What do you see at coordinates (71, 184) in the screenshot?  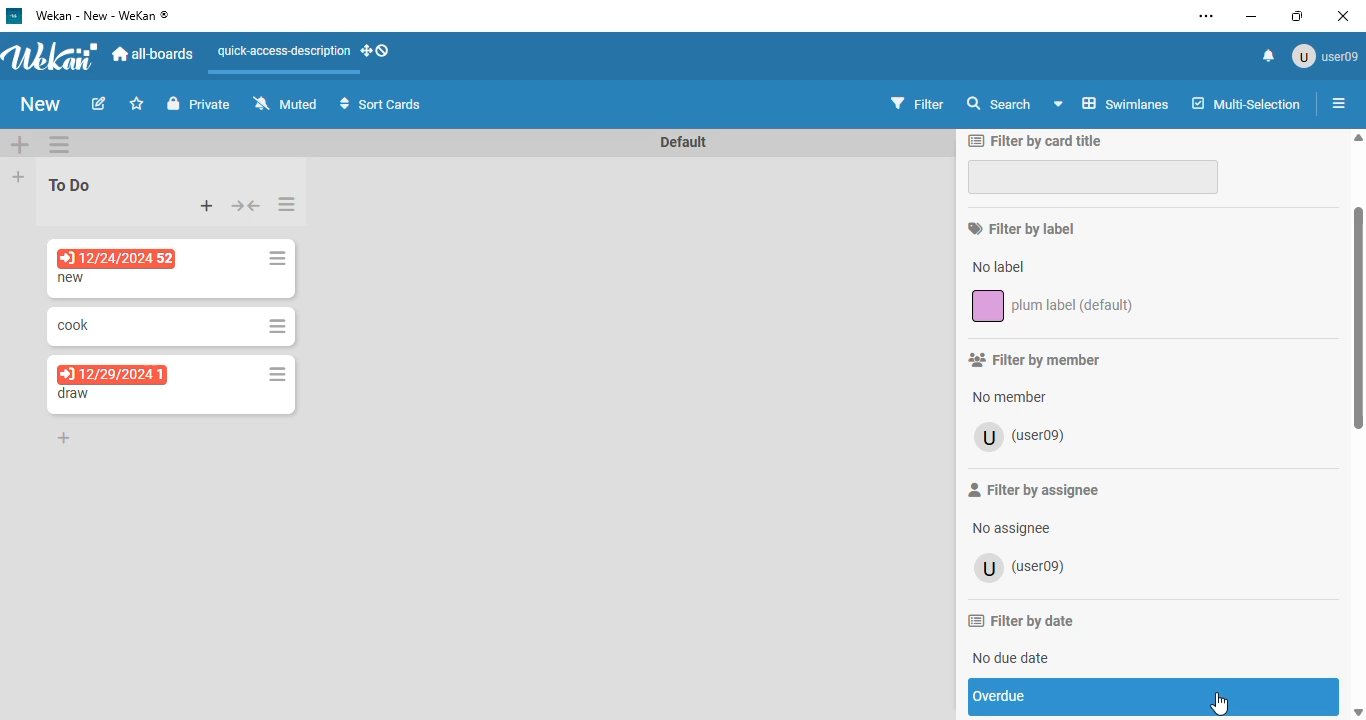 I see `To Do` at bounding box center [71, 184].